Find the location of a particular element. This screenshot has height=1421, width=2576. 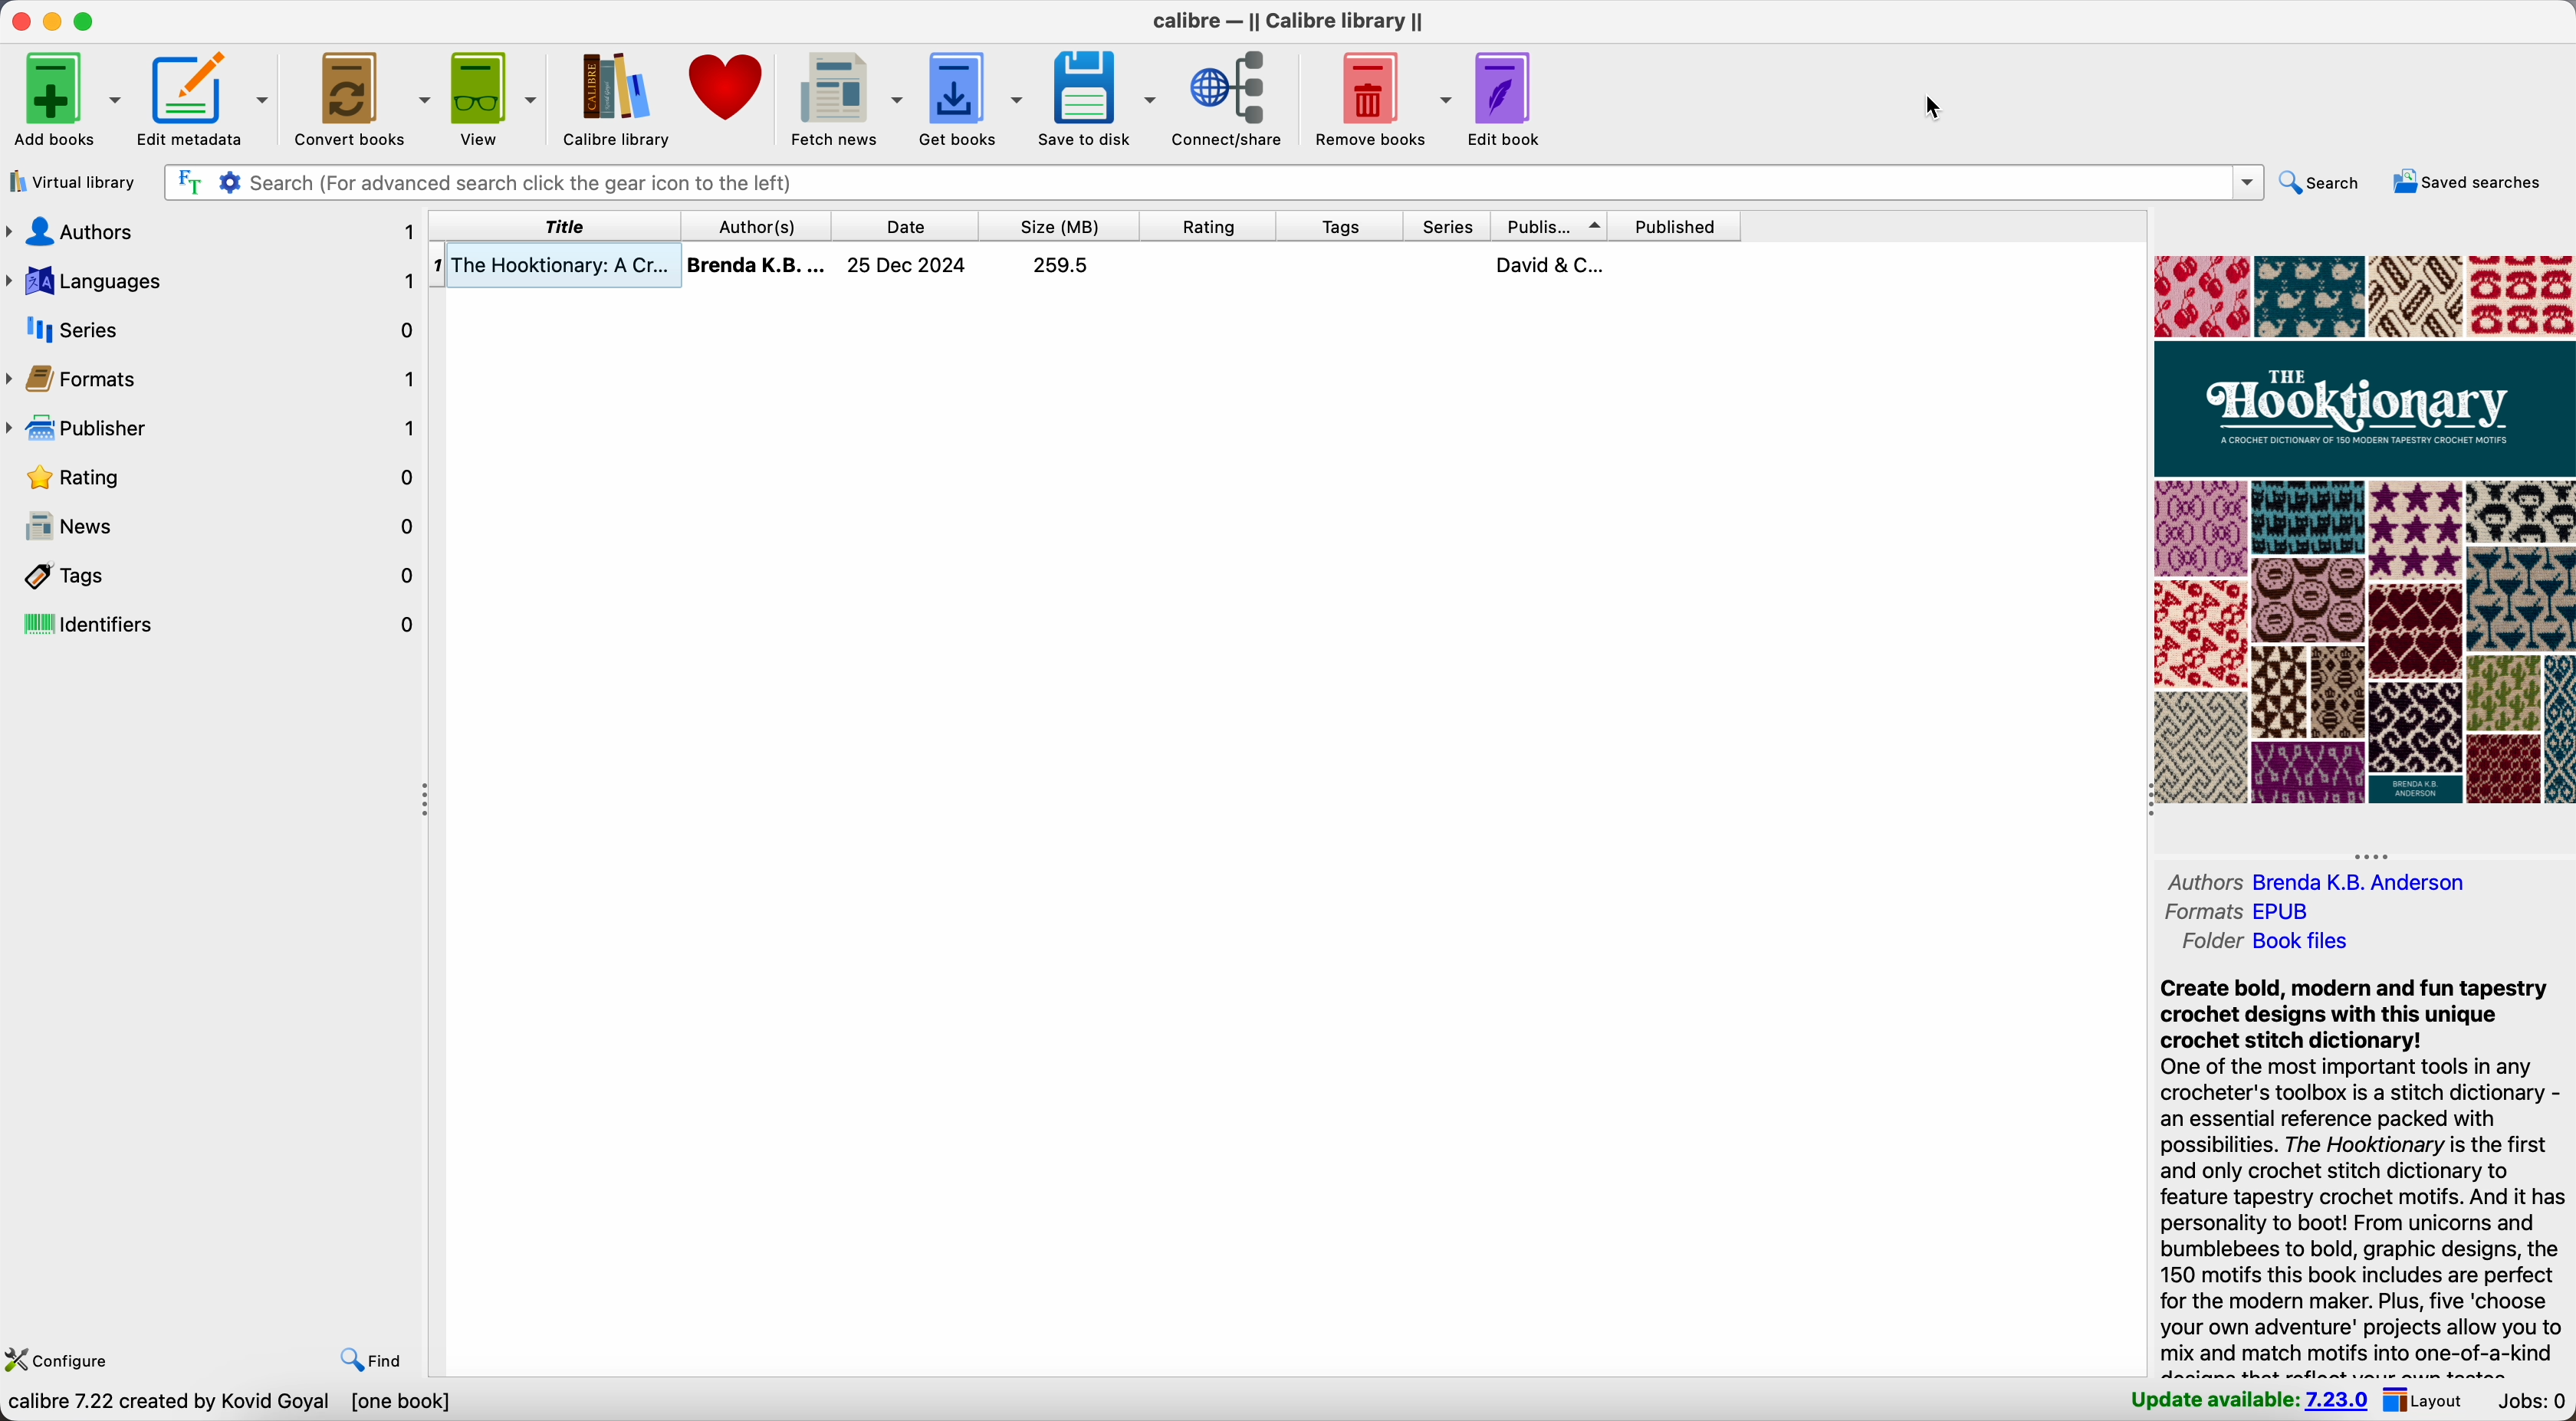

tags is located at coordinates (1338, 227).